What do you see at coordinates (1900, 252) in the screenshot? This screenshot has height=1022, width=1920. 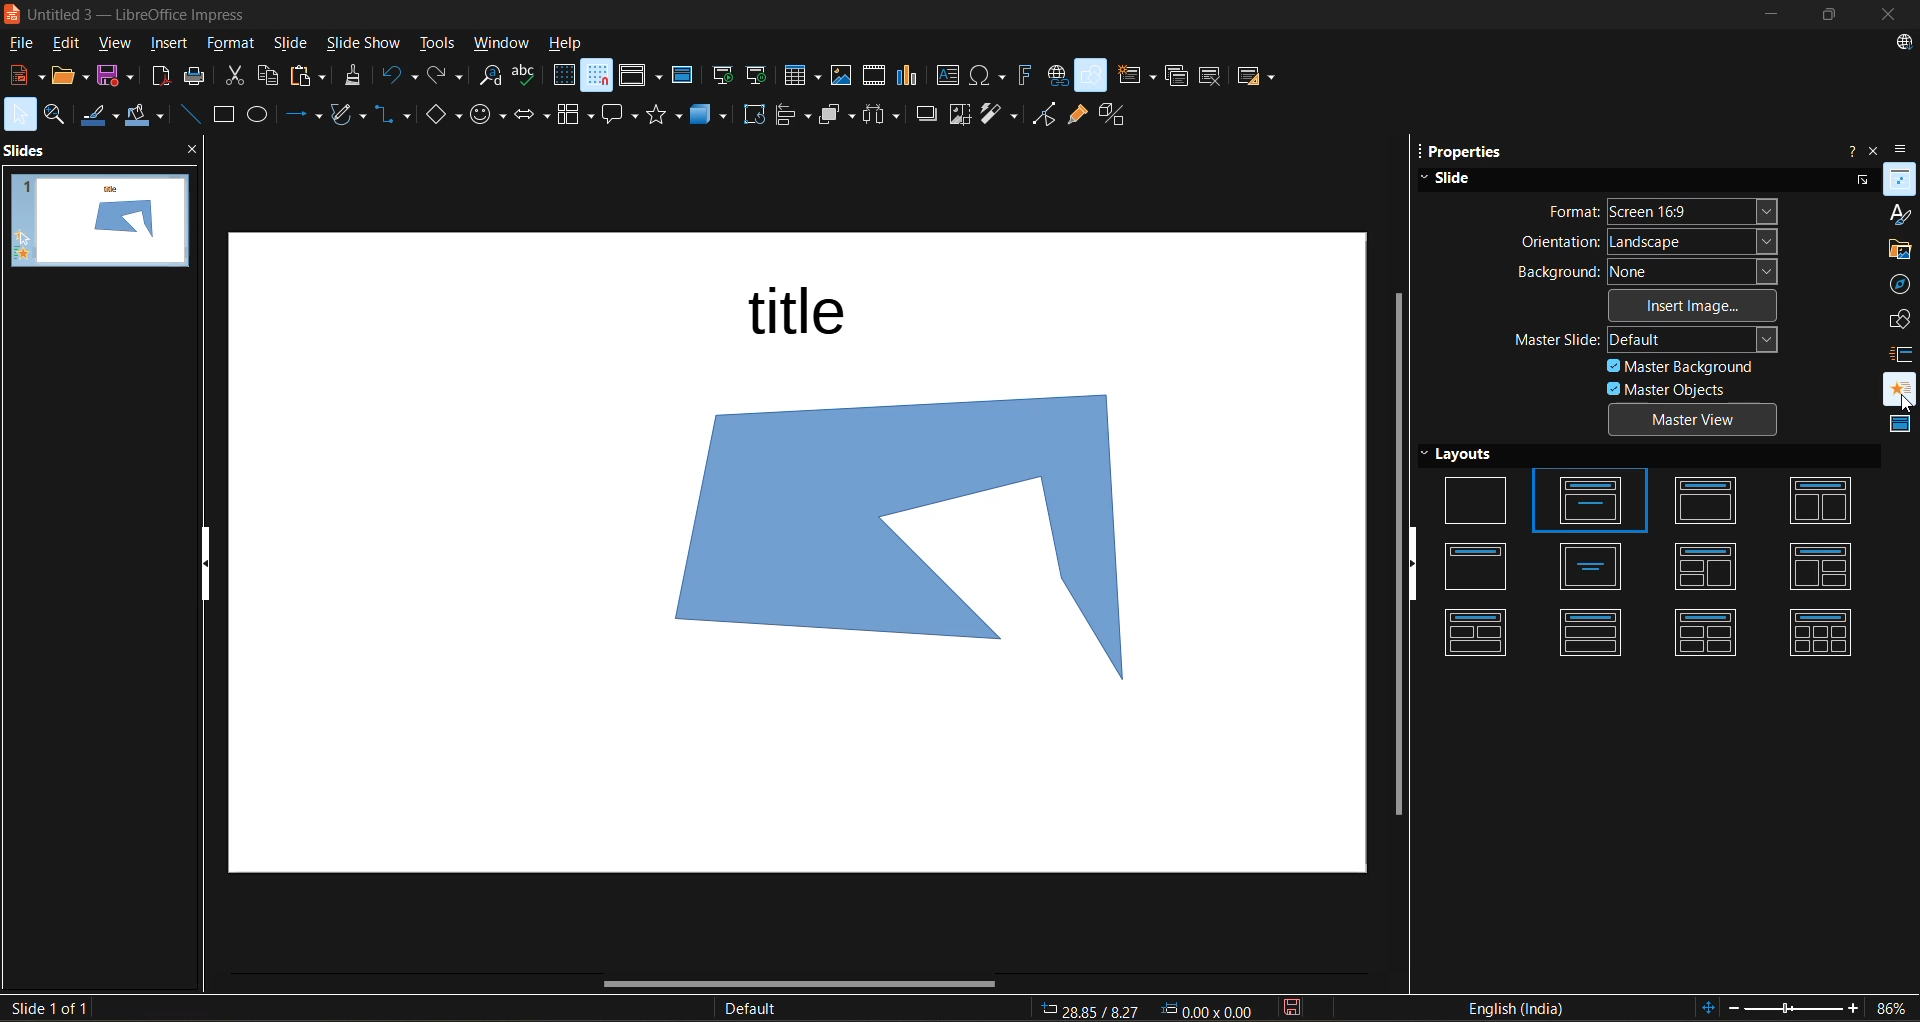 I see `gallery` at bounding box center [1900, 252].